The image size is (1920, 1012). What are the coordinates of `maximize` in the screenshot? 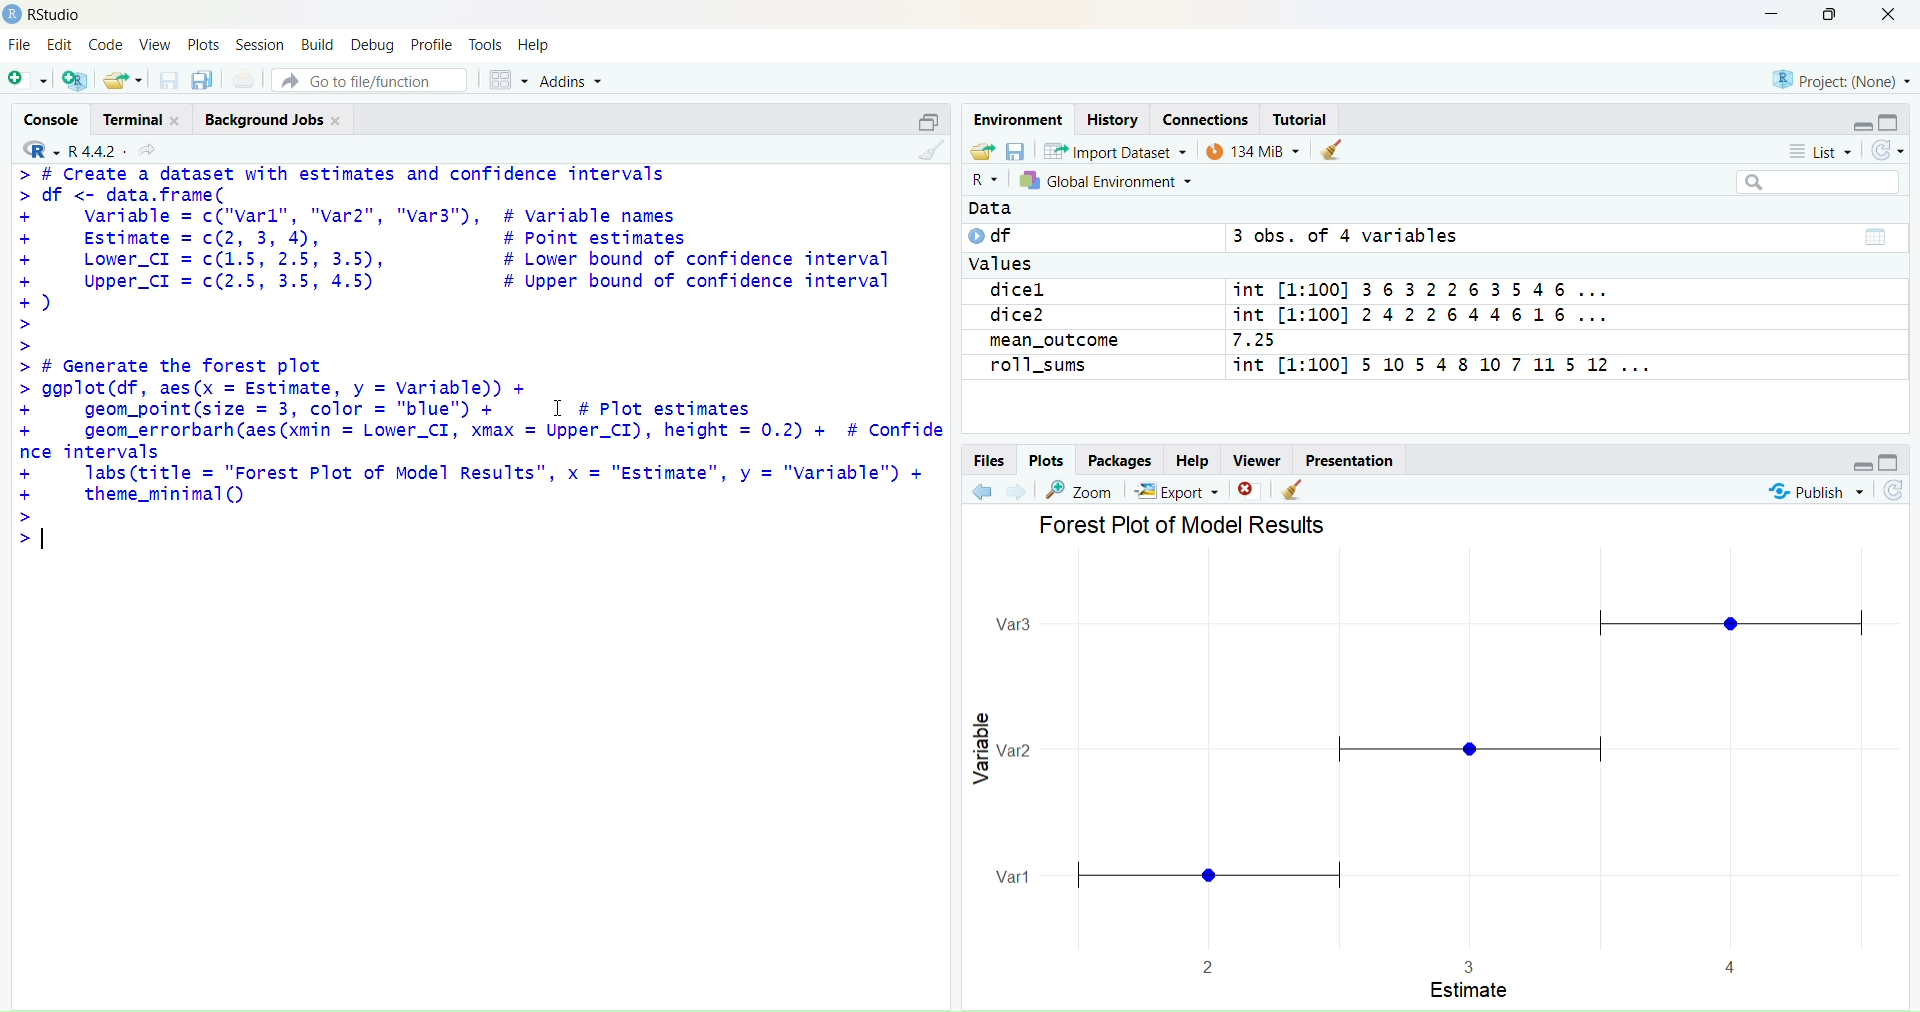 It's located at (928, 117).